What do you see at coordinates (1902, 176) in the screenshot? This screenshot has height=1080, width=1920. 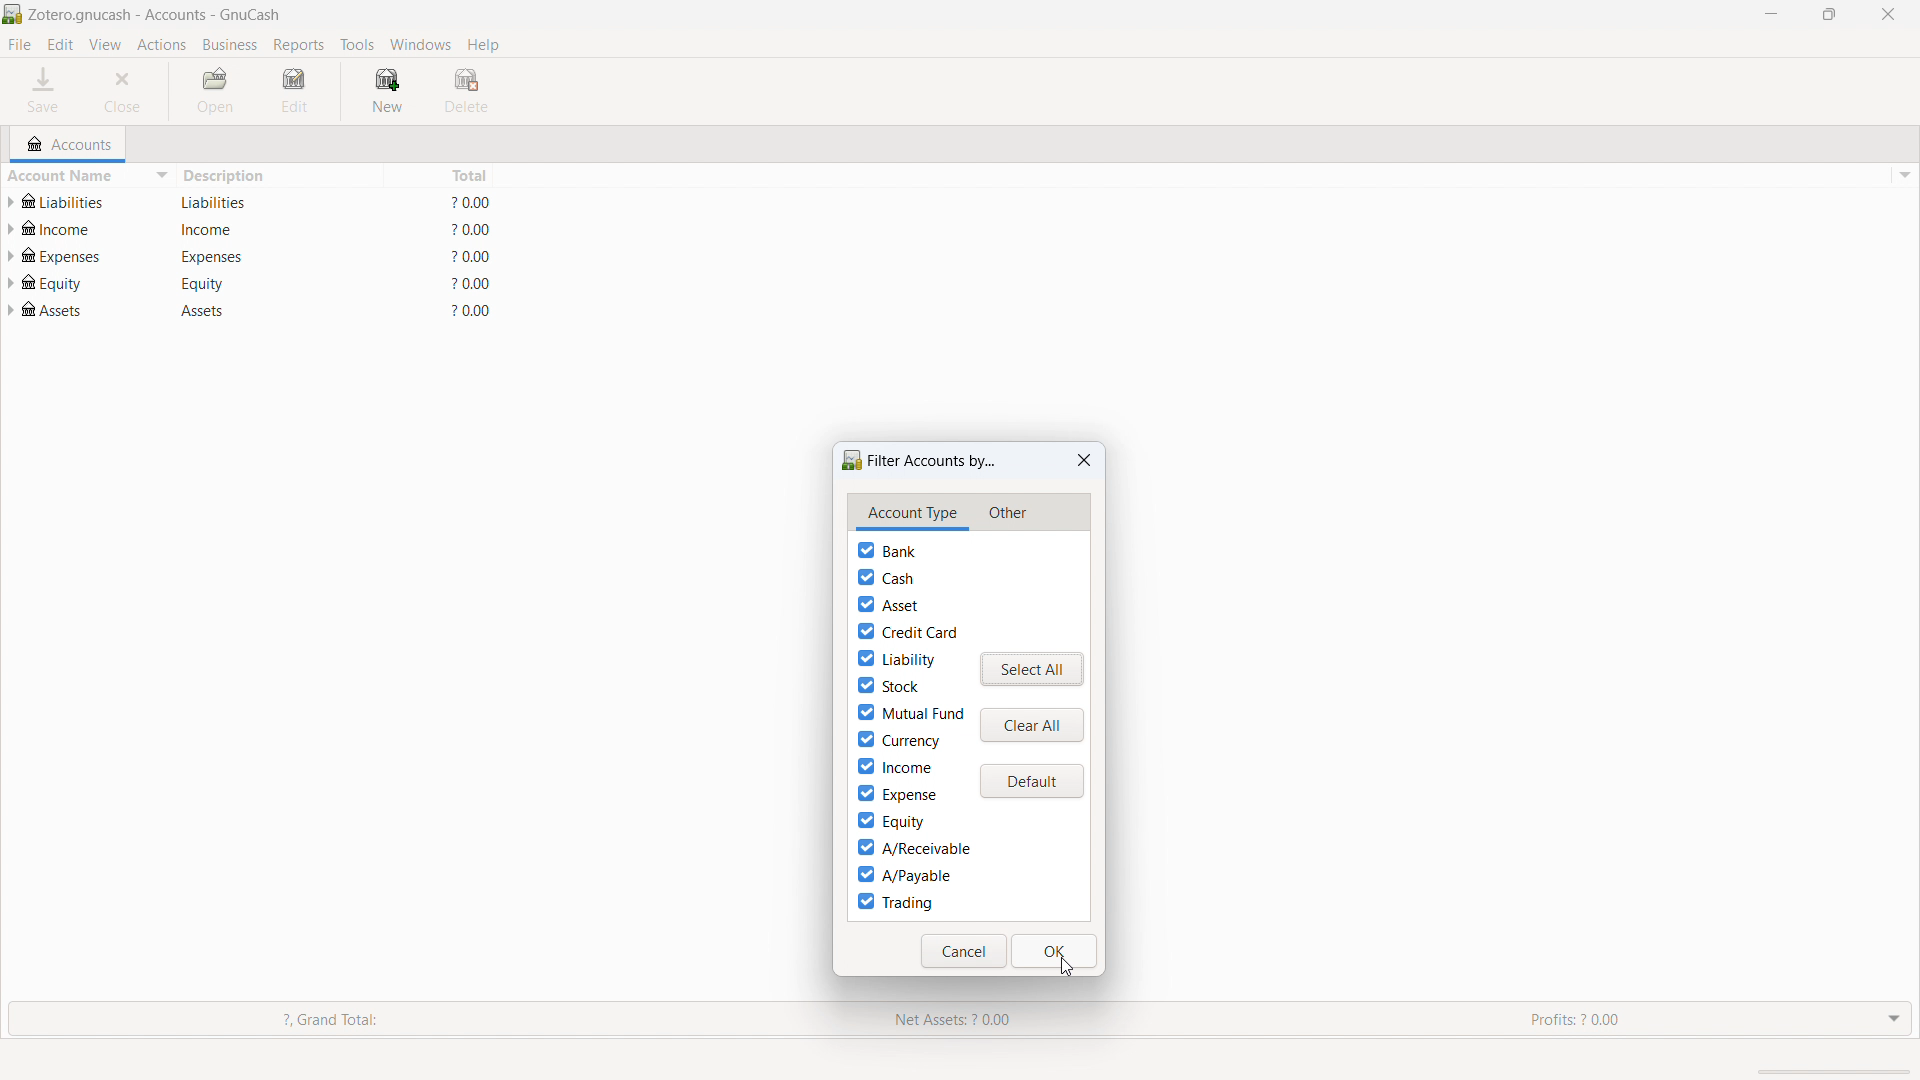 I see `options` at bounding box center [1902, 176].